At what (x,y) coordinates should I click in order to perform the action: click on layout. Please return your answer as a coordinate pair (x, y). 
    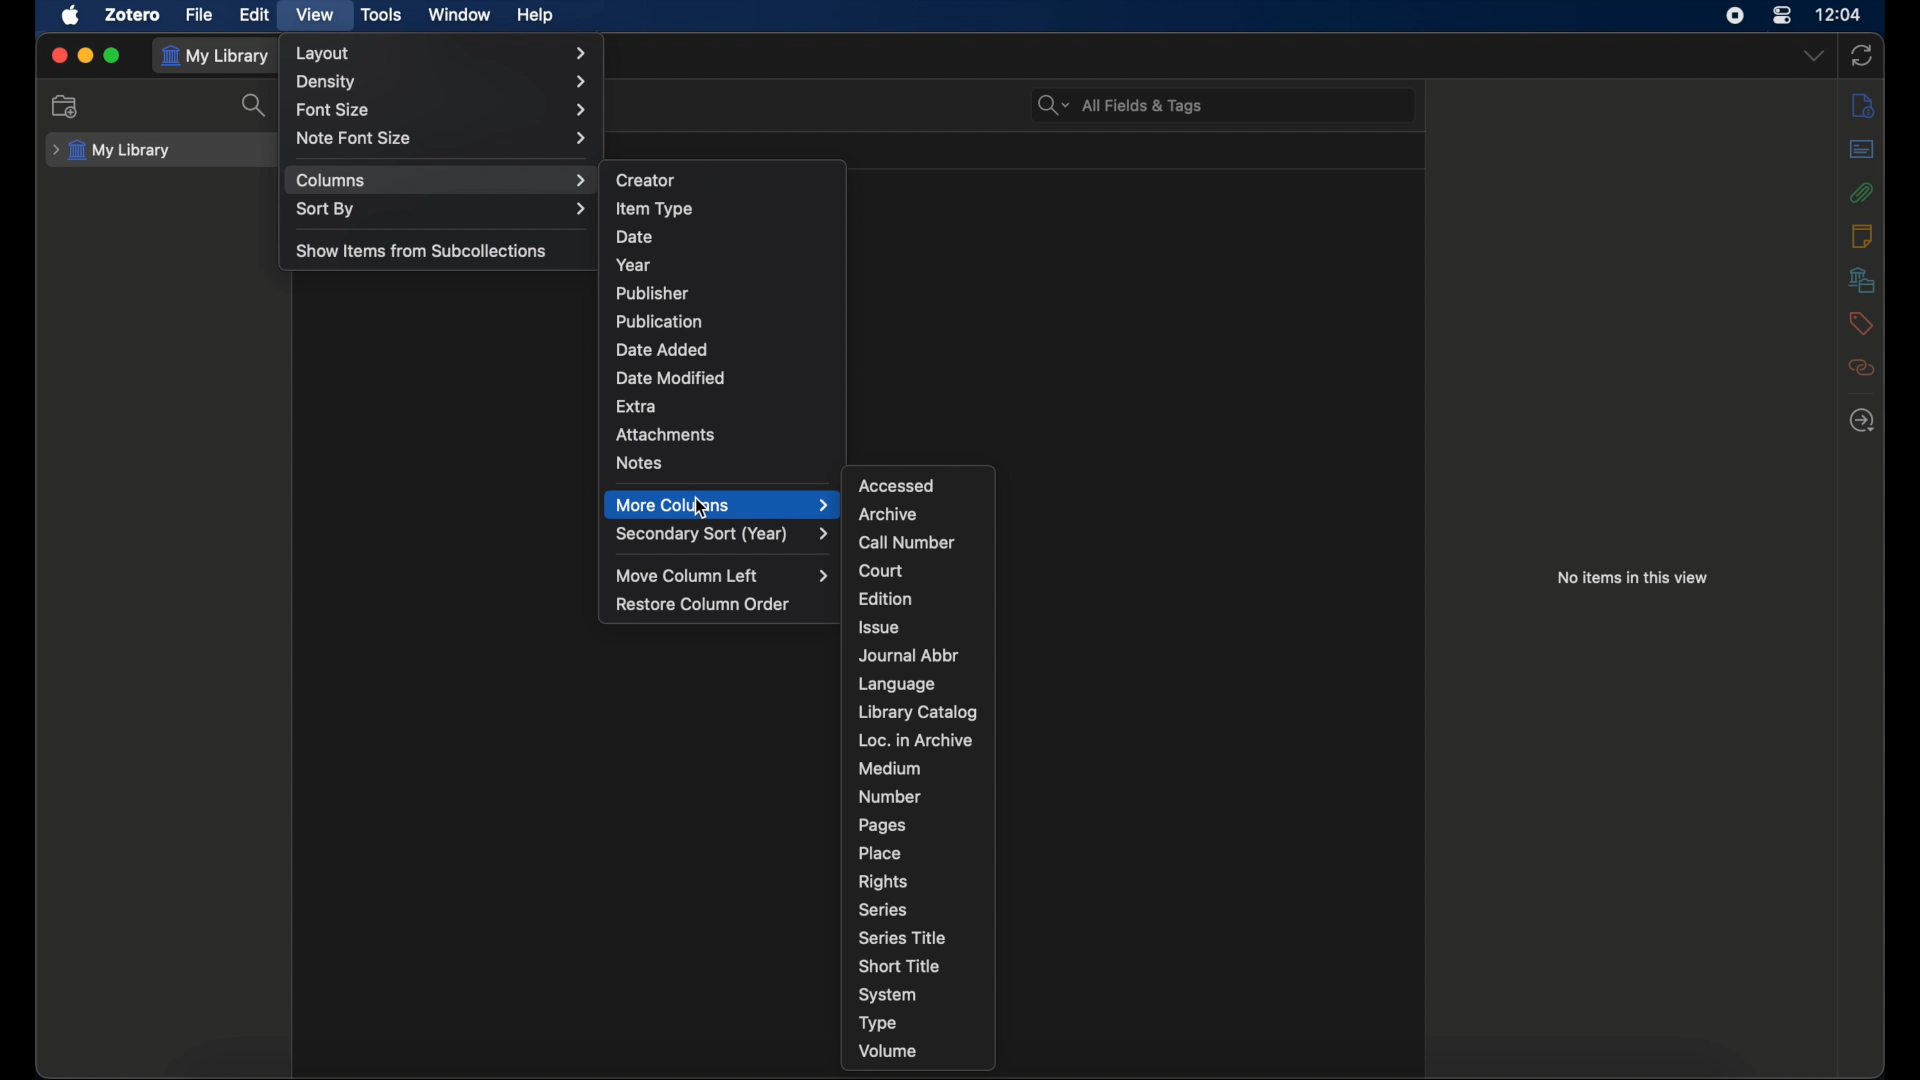
    Looking at the image, I should click on (445, 51).